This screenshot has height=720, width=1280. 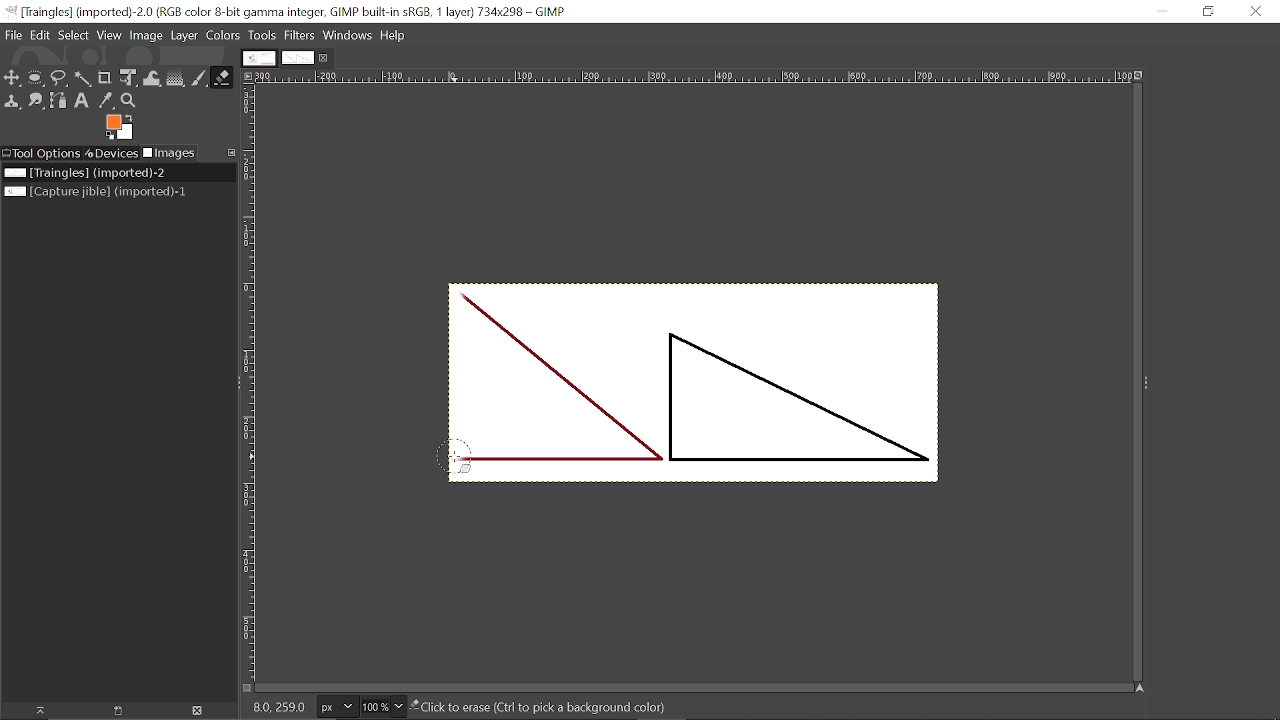 I want to click on View, so click(x=108, y=35).